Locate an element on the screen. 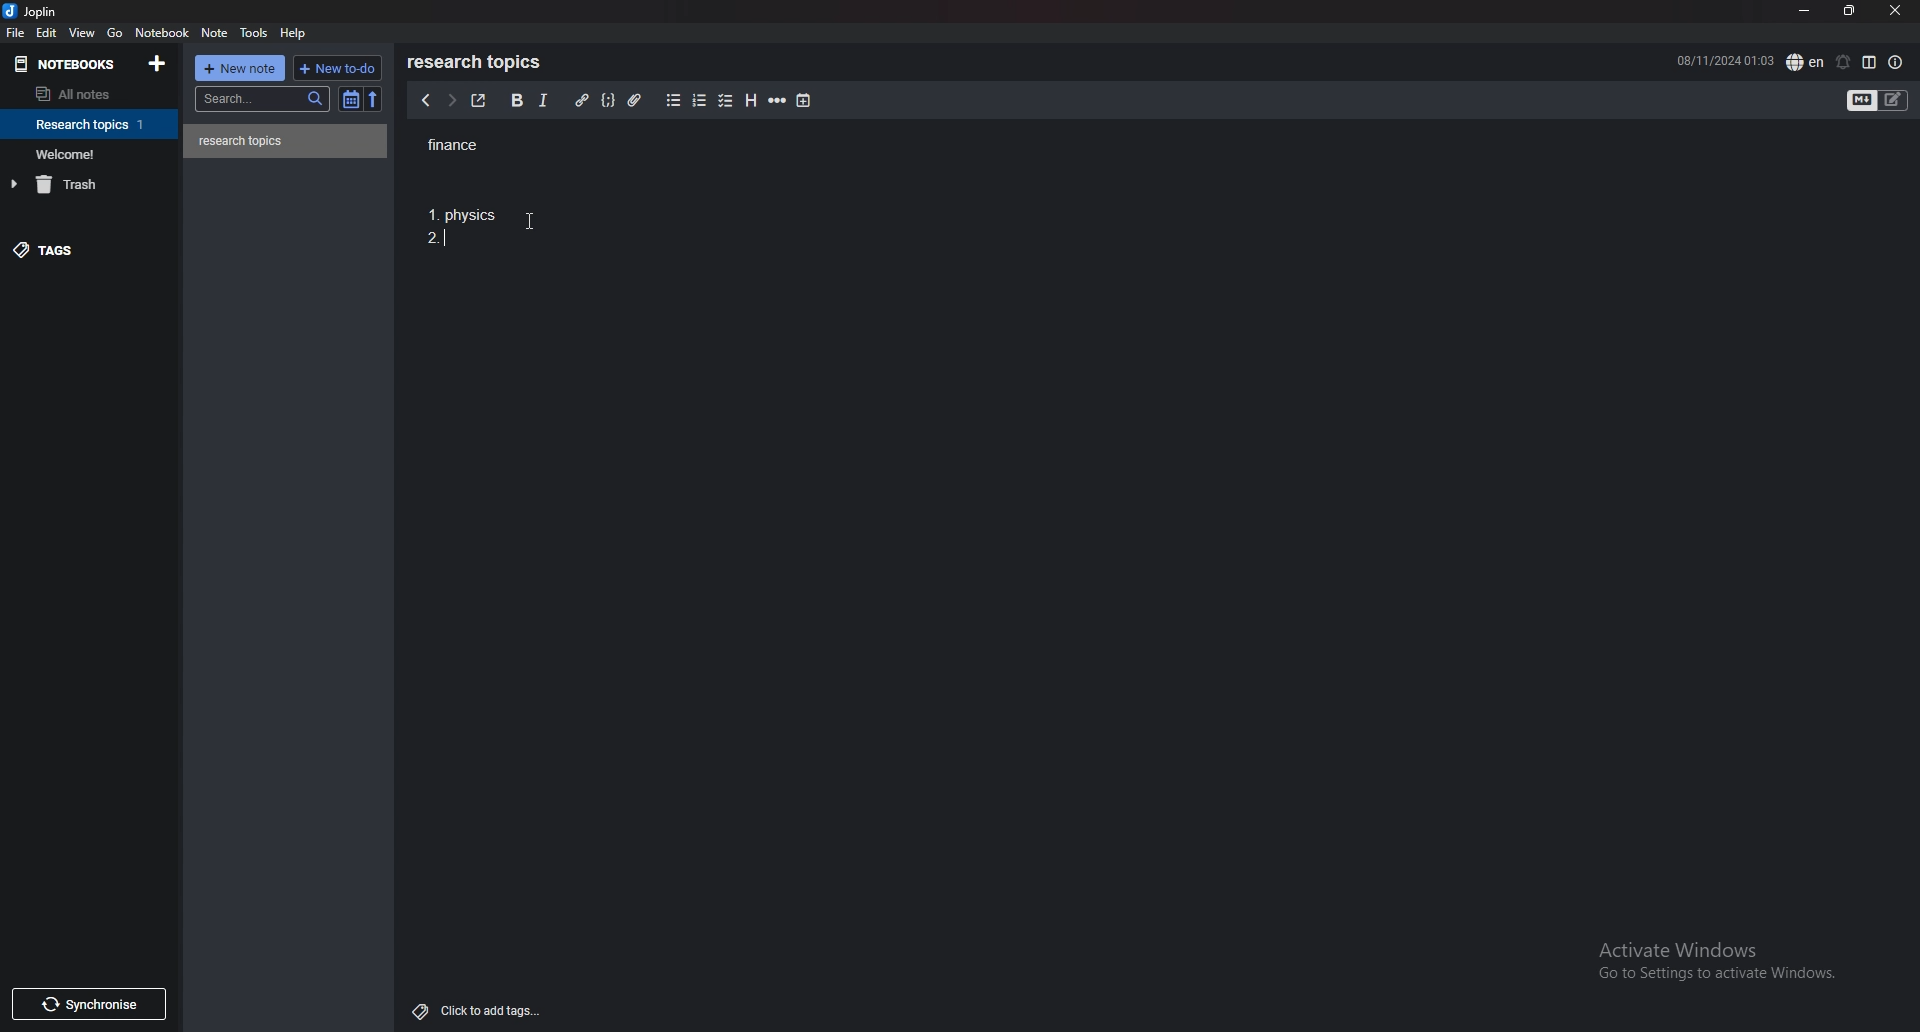 The height and width of the screenshot is (1032, 1920). toggle sort order is located at coordinates (351, 100).